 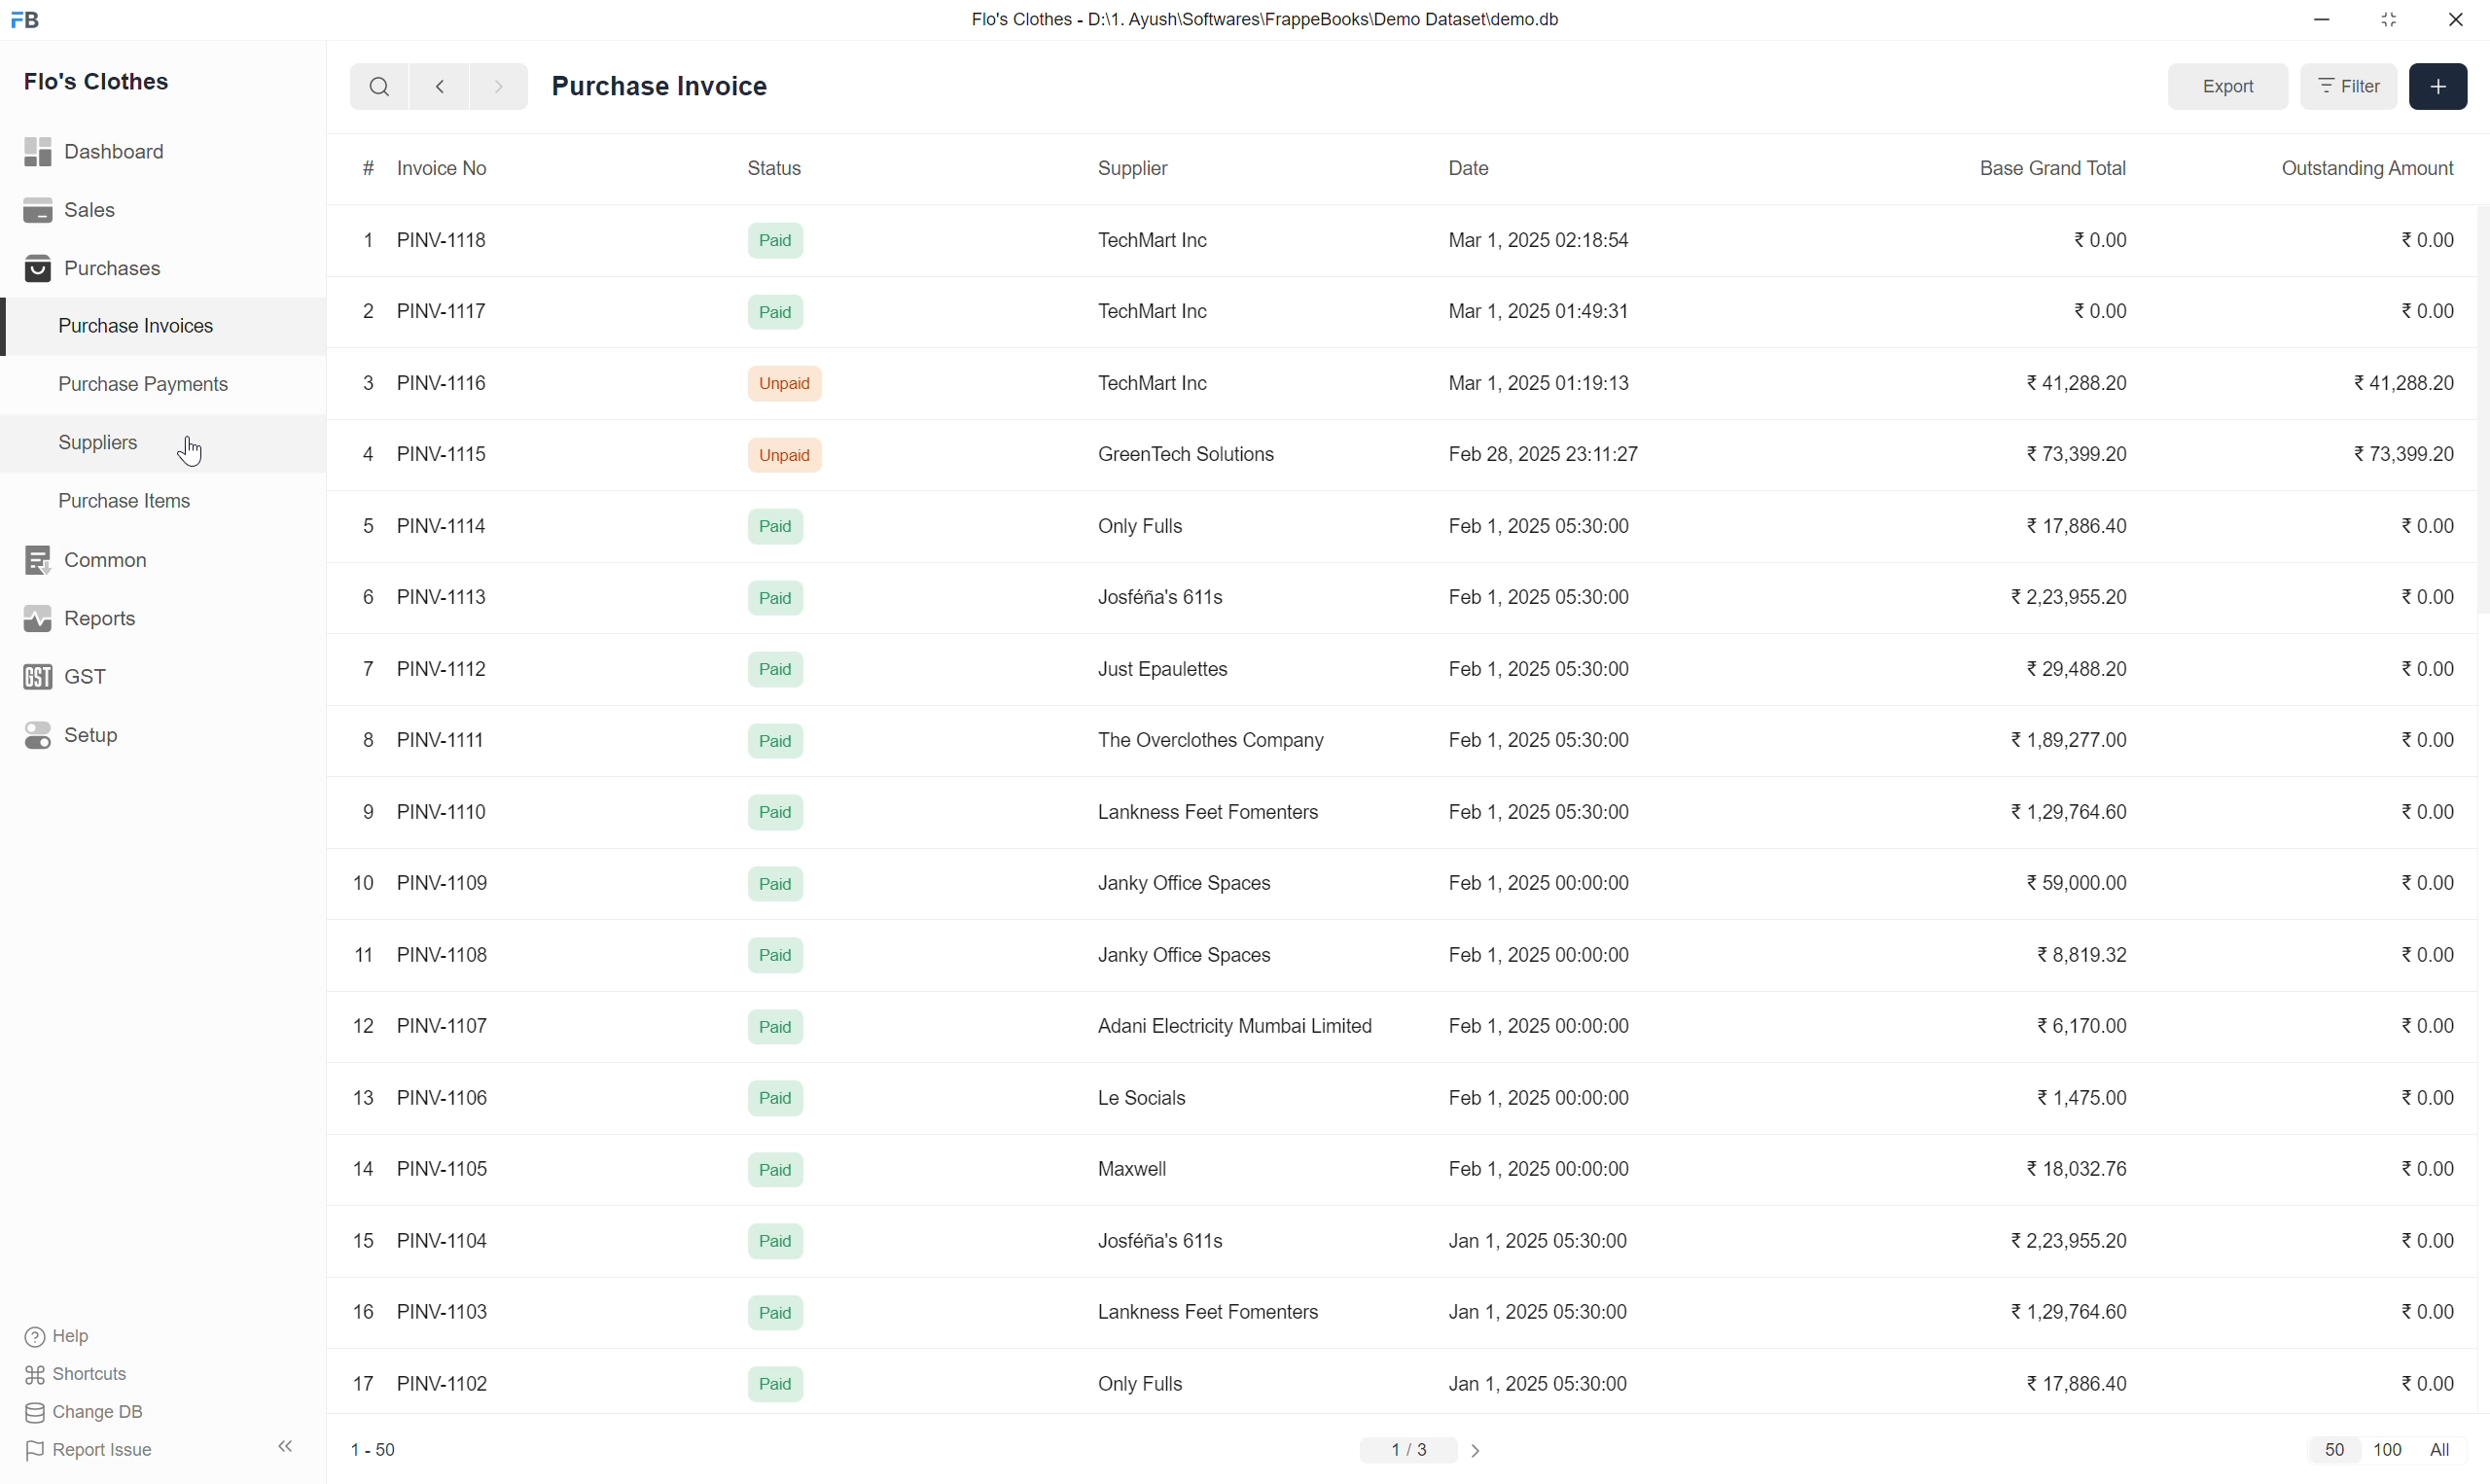 What do you see at coordinates (1182, 879) in the screenshot?
I see `Janky Office Spaces` at bounding box center [1182, 879].